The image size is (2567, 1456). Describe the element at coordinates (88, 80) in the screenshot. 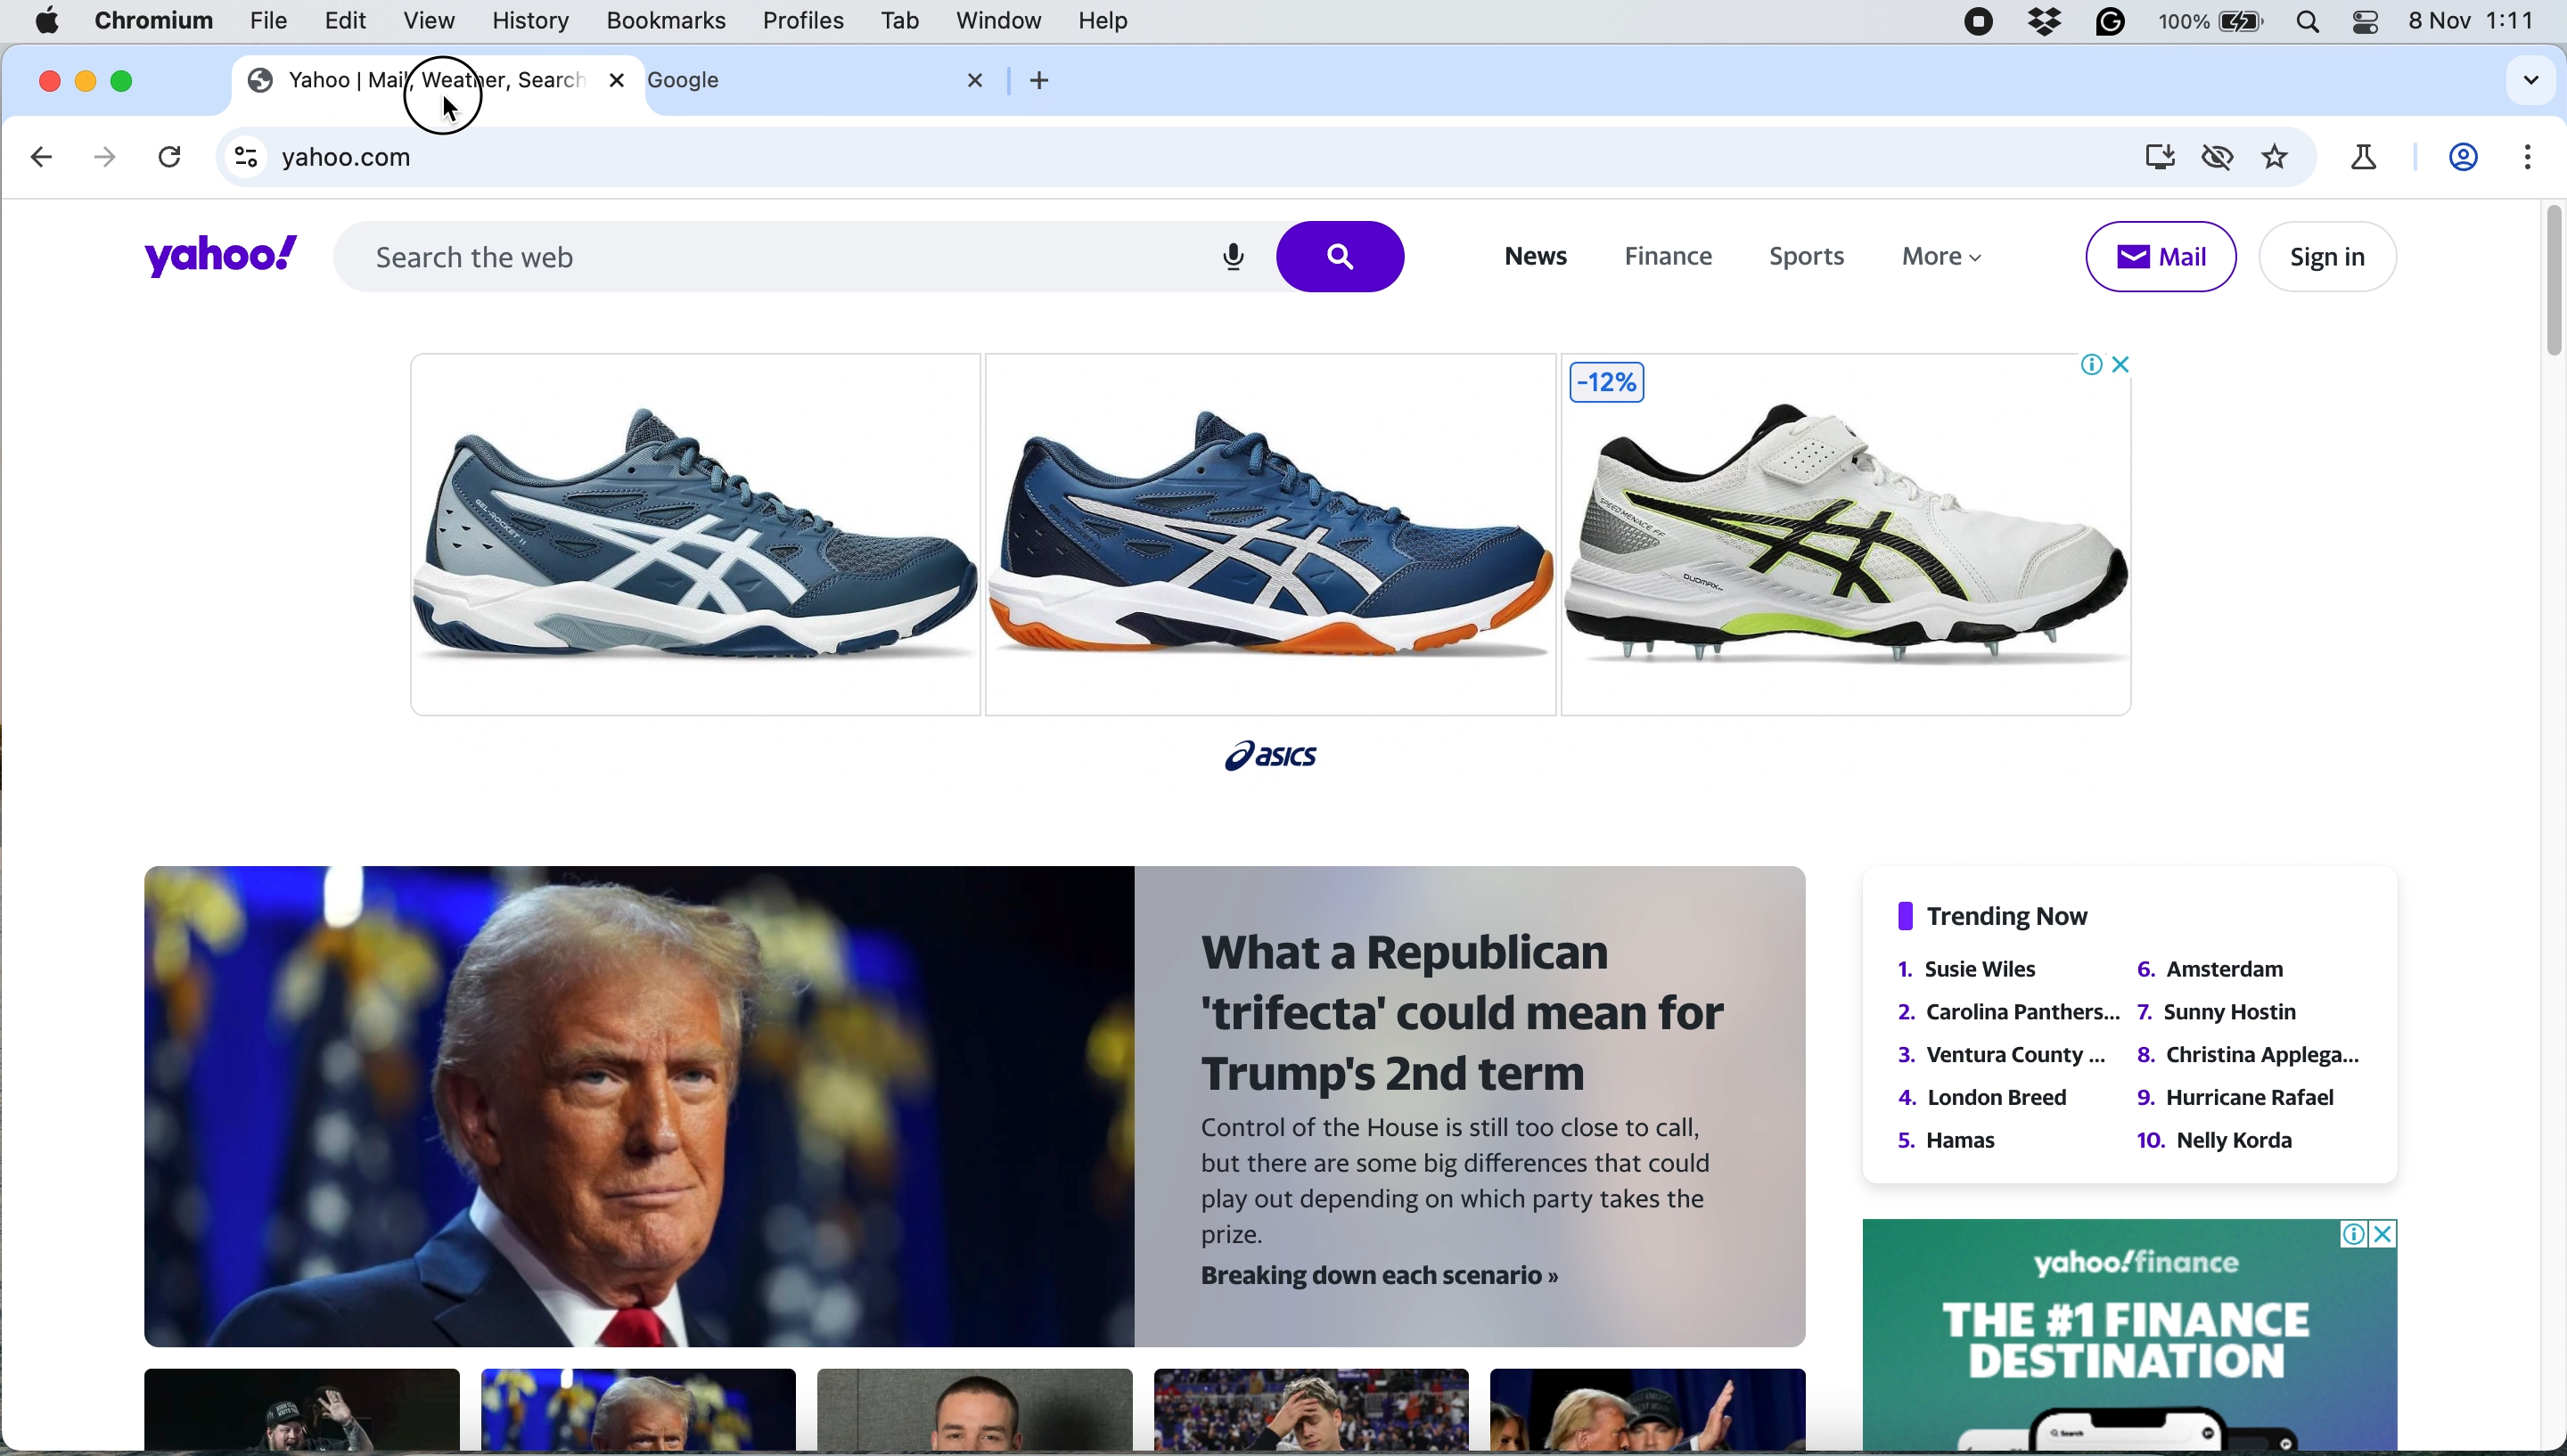

I see `minimise` at that location.